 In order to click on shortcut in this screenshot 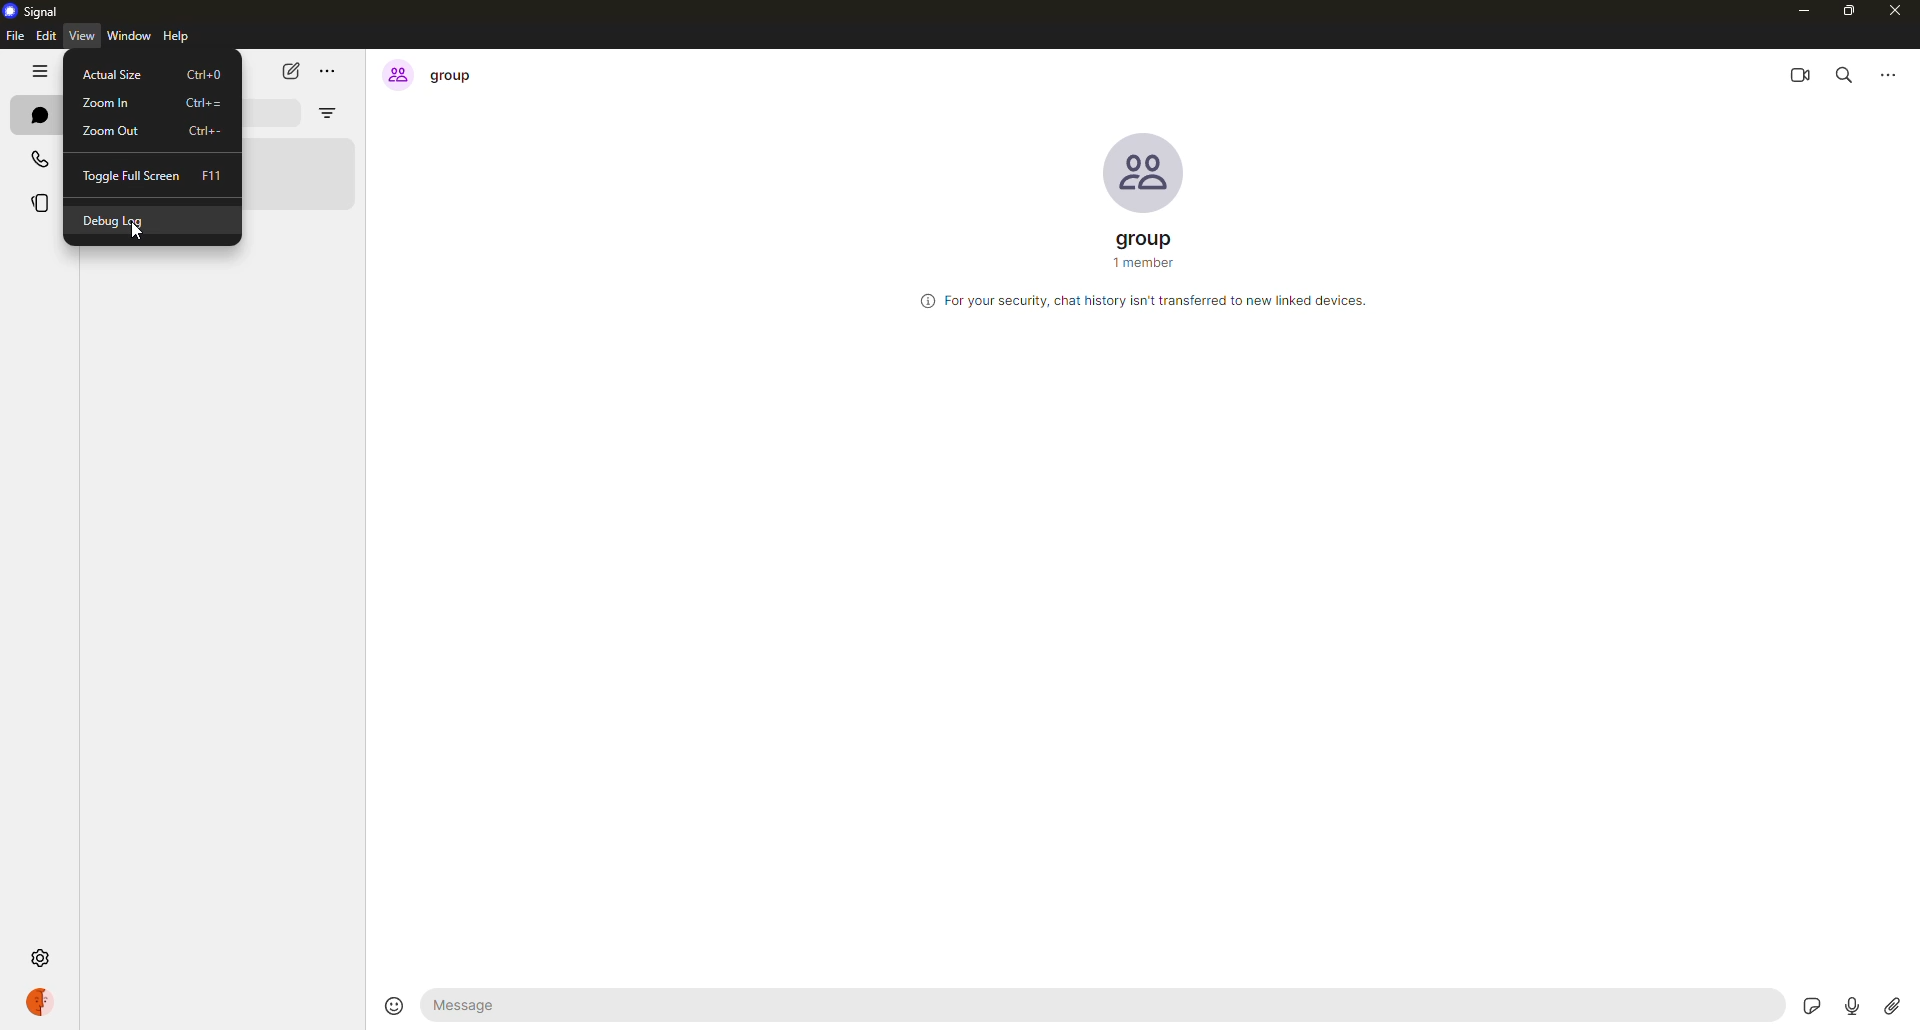, I will do `click(203, 133)`.